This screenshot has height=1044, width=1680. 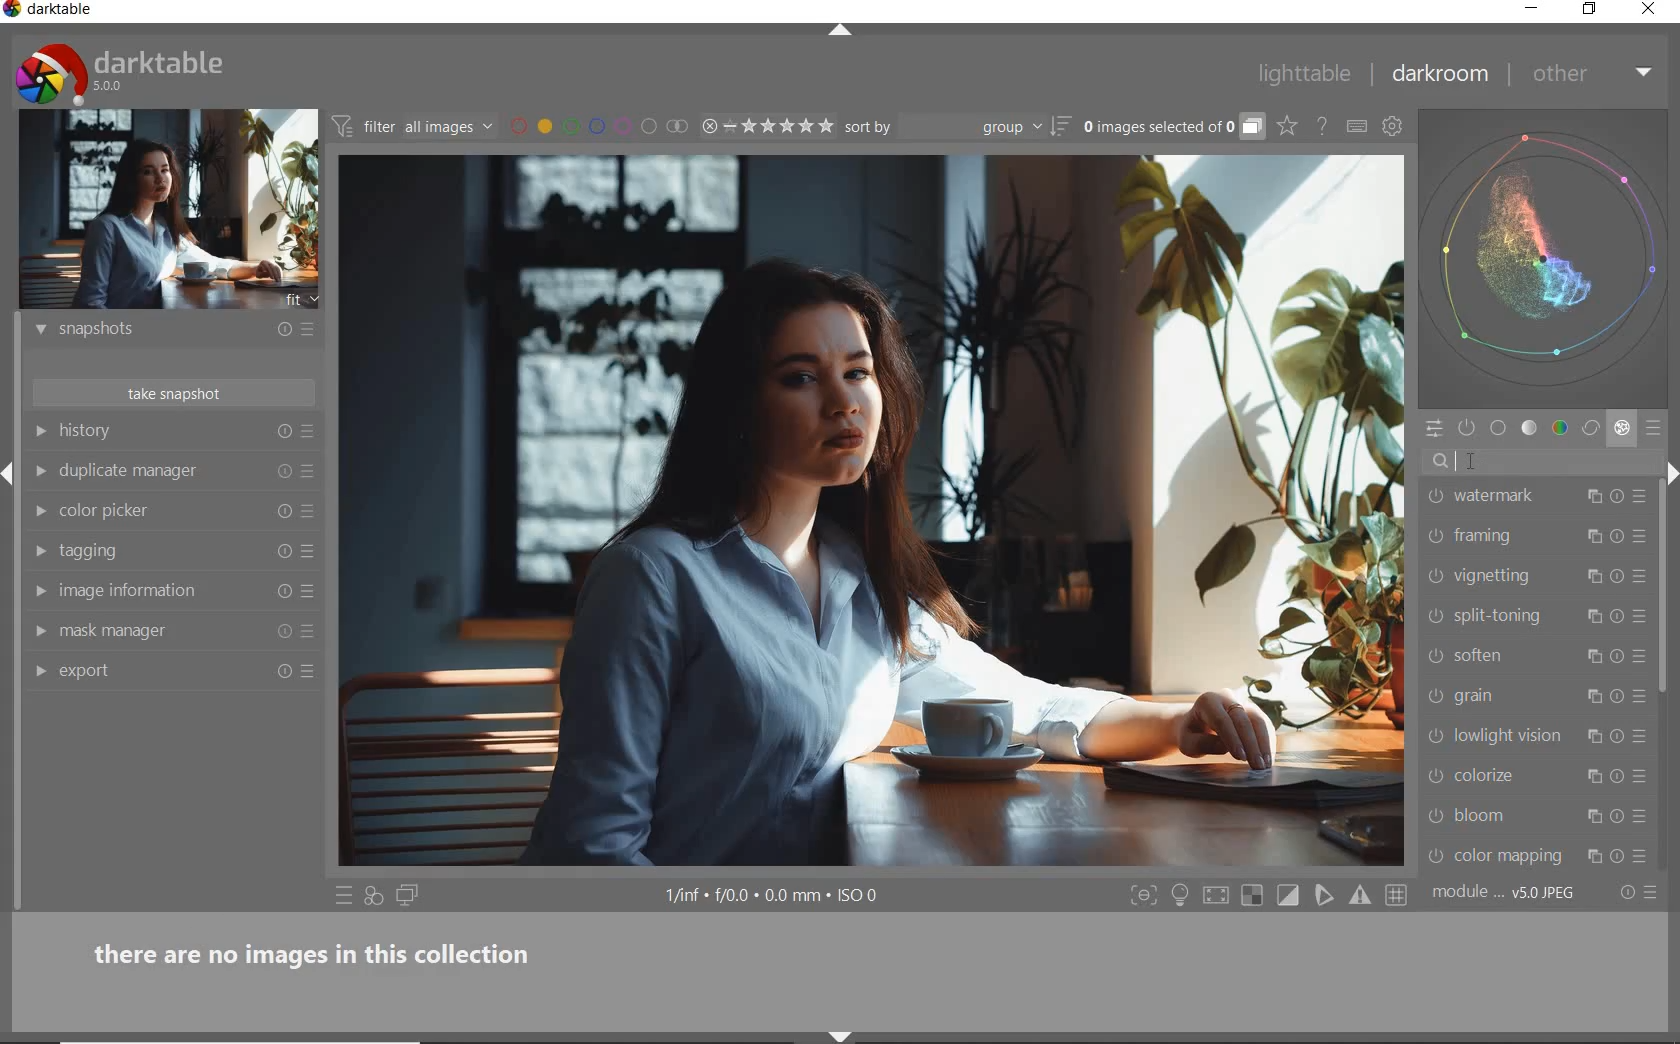 I want to click on reset, so click(x=1617, y=496).